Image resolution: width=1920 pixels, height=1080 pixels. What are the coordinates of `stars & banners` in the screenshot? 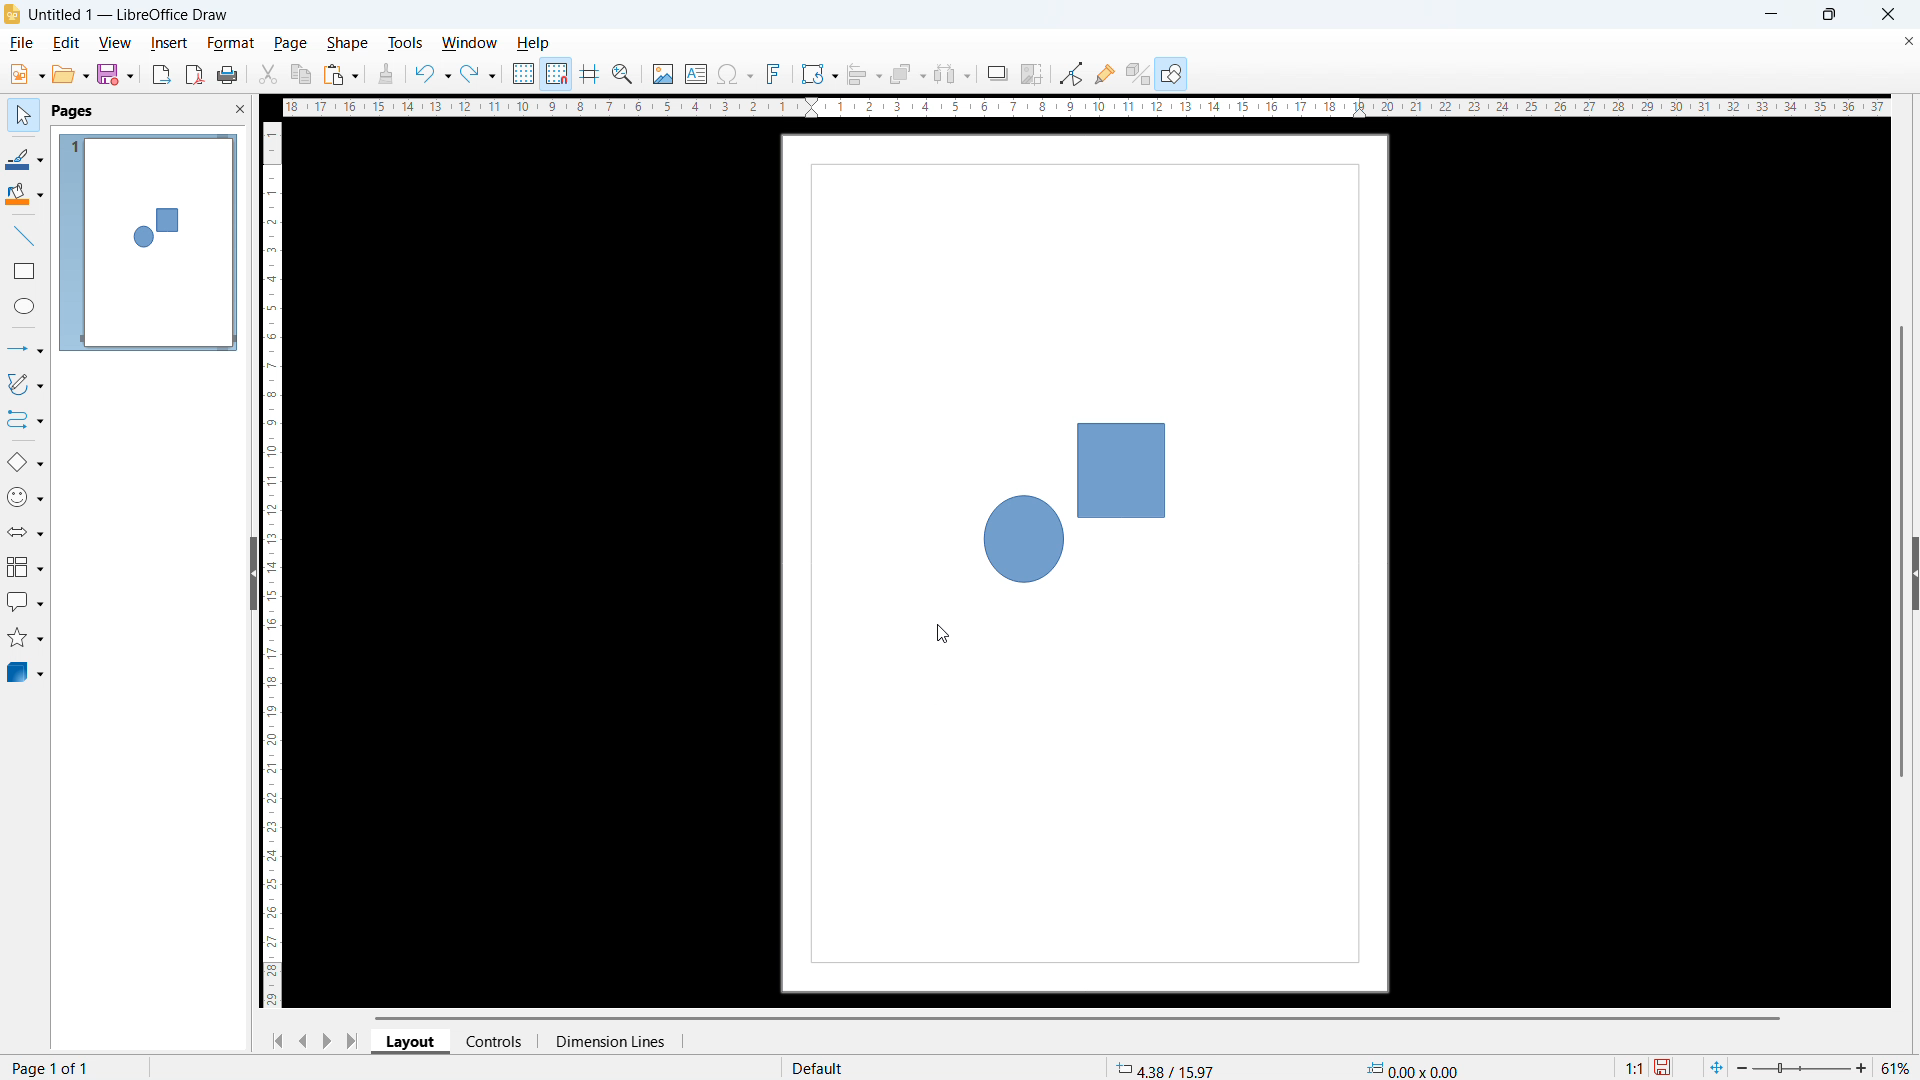 It's located at (26, 639).